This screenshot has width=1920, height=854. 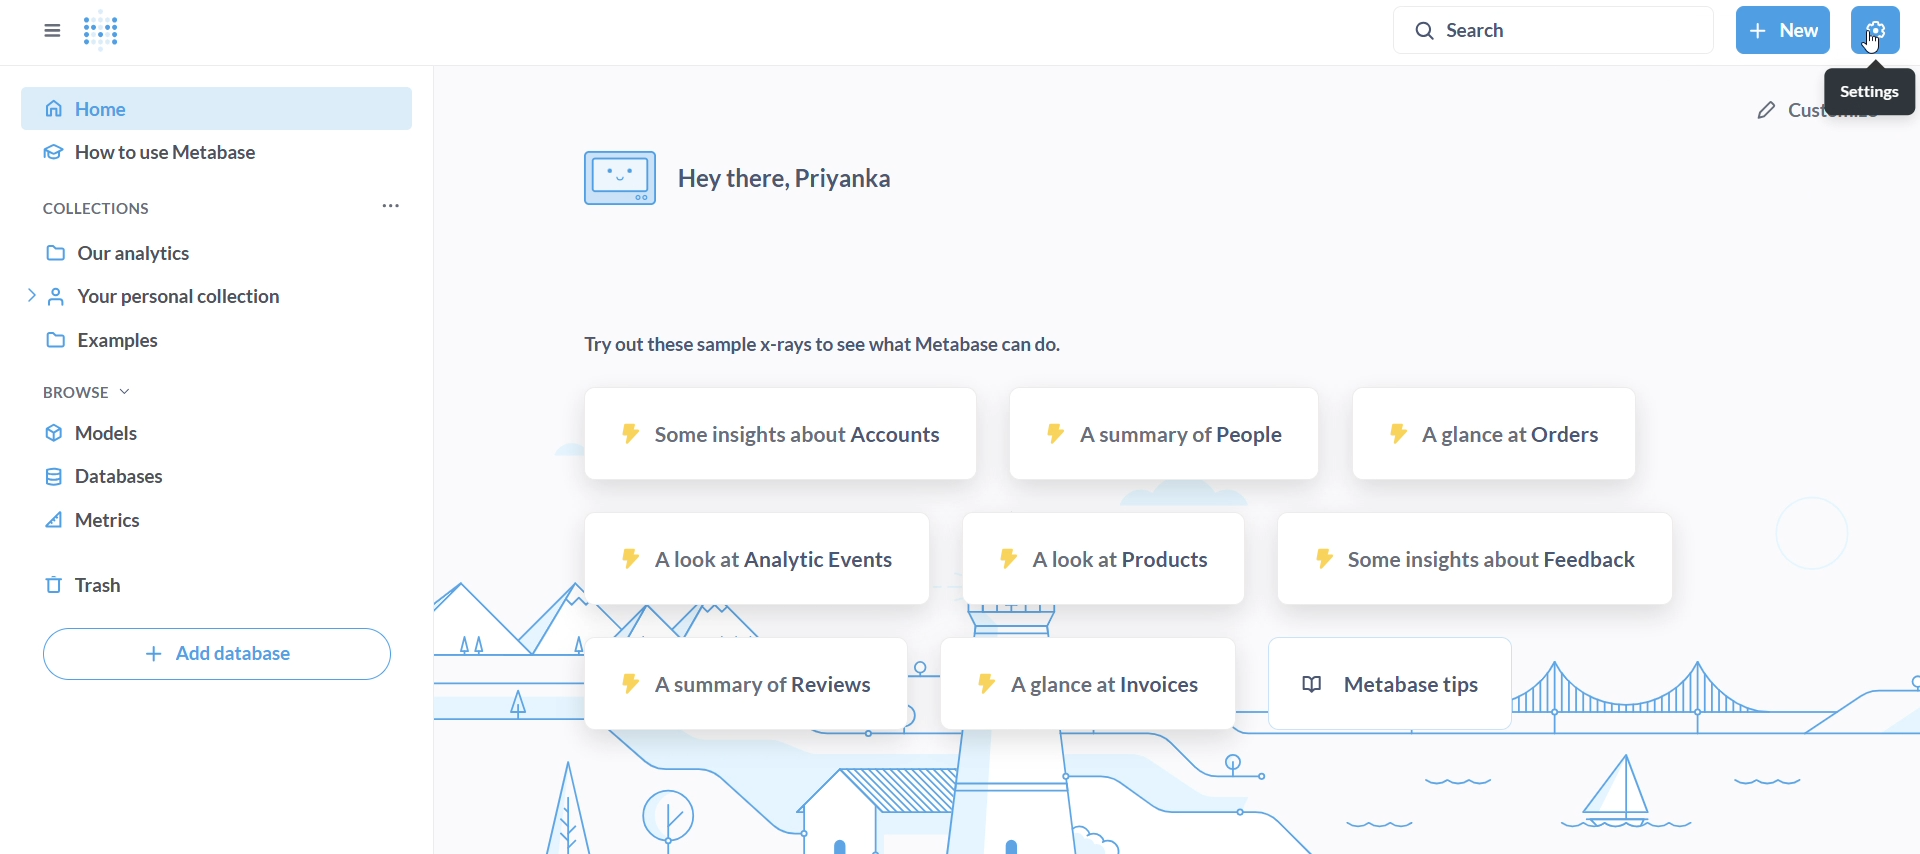 I want to click on some insights about accounts, so click(x=780, y=434).